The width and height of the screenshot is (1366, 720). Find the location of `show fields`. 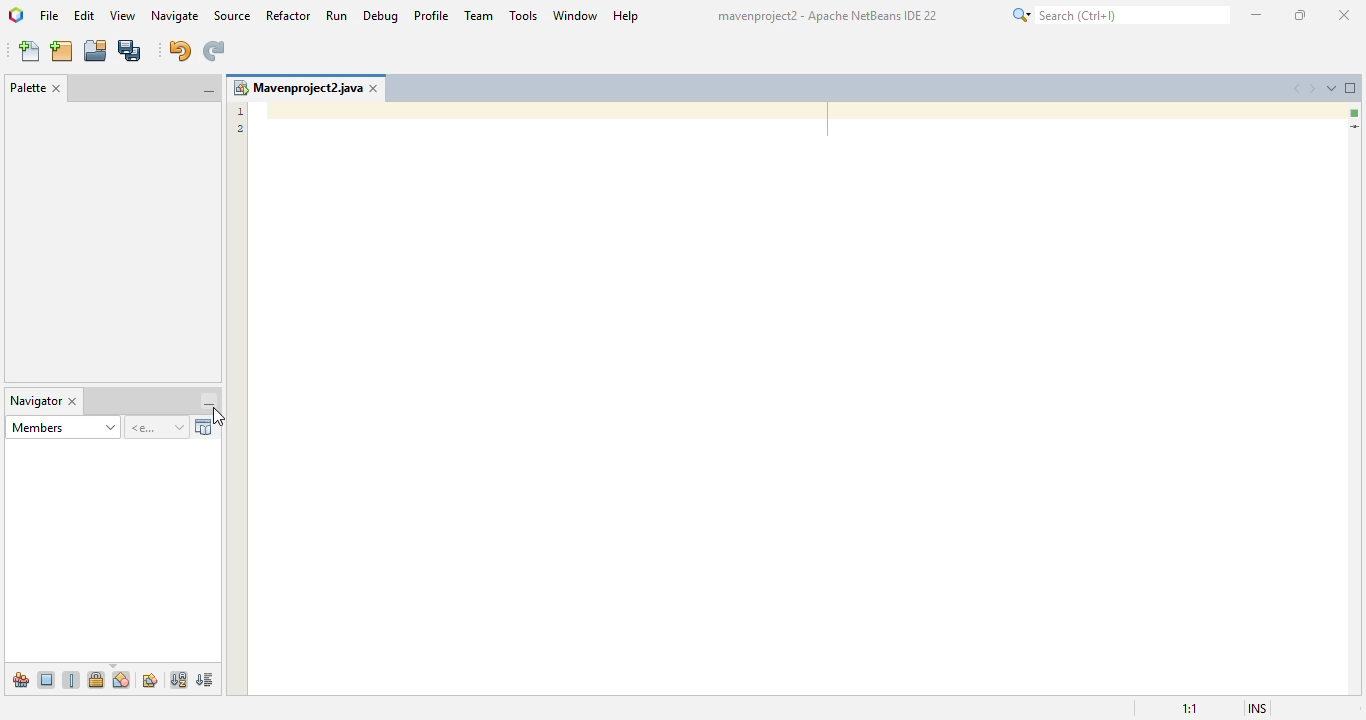

show fields is located at coordinates (47, 679).